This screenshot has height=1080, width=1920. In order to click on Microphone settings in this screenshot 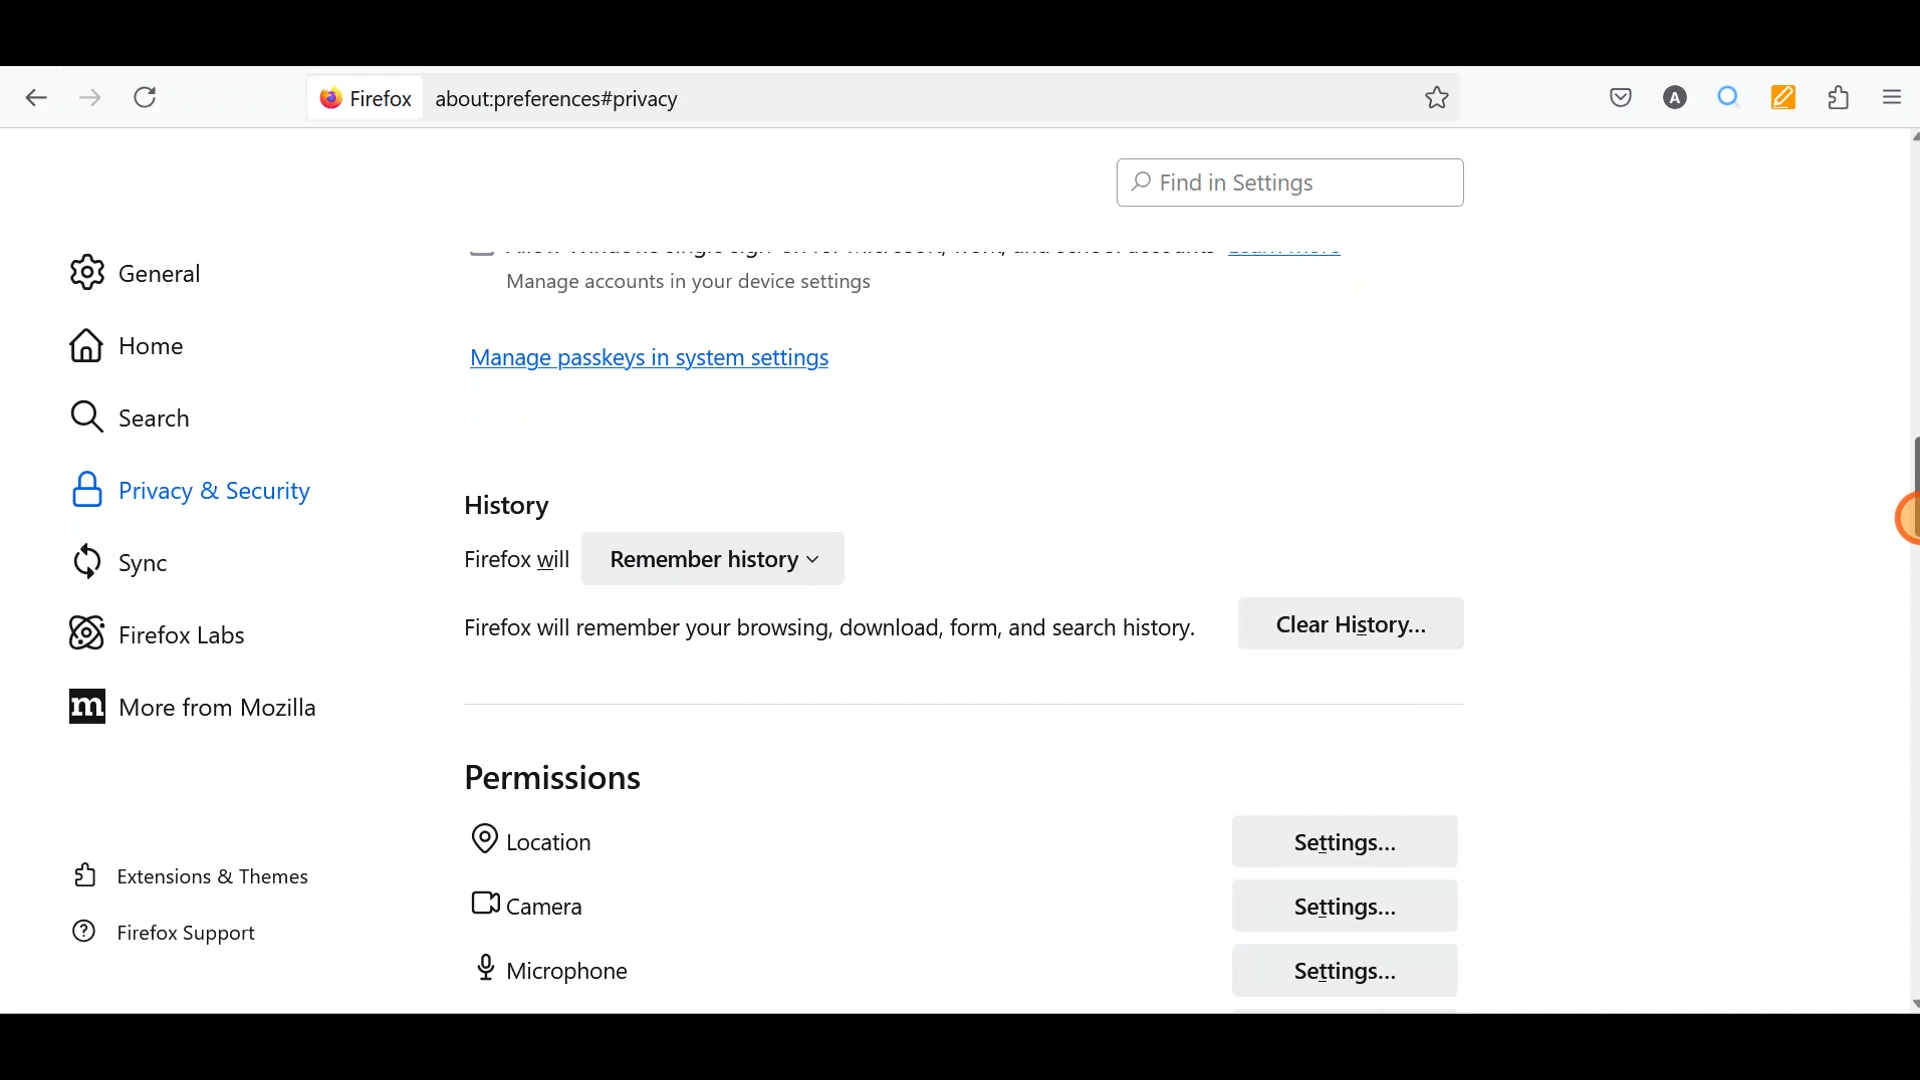, I will do `click(940, 969)`.